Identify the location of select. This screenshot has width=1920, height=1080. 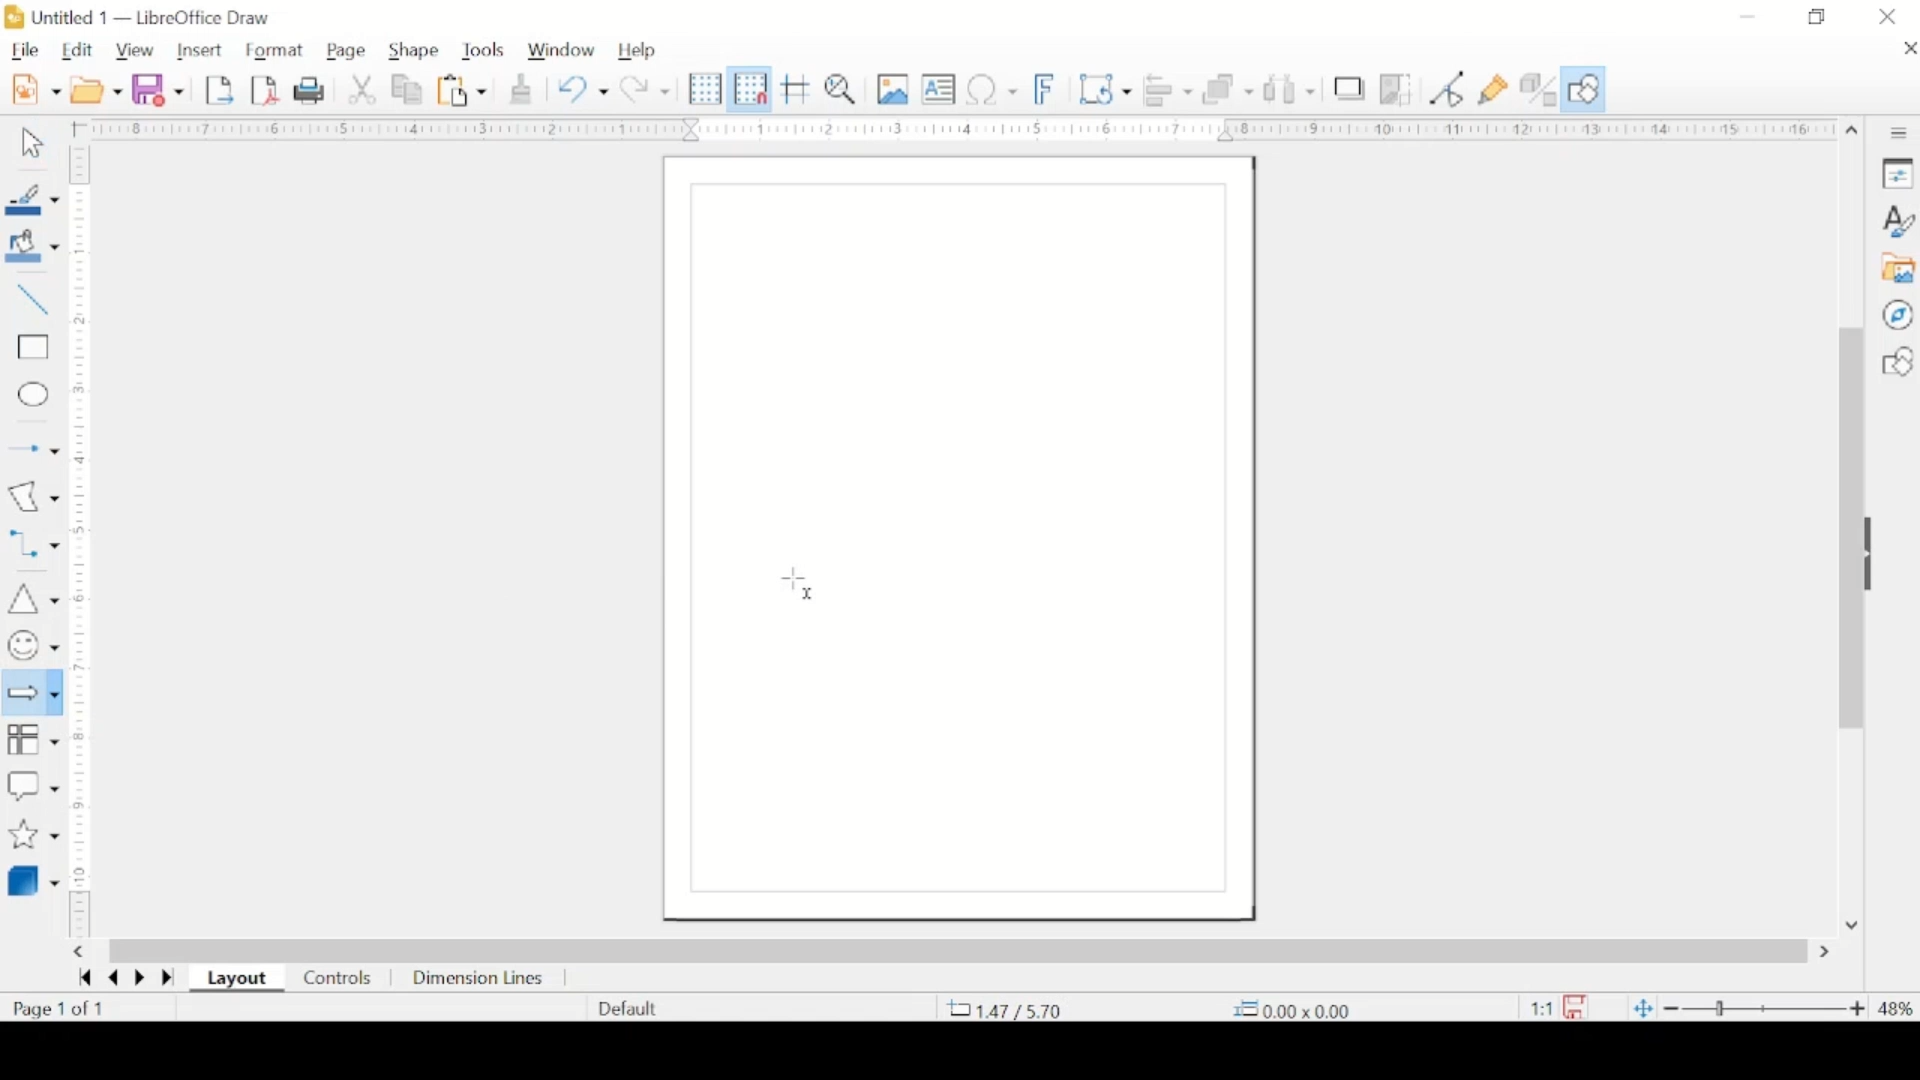
(32, 143).